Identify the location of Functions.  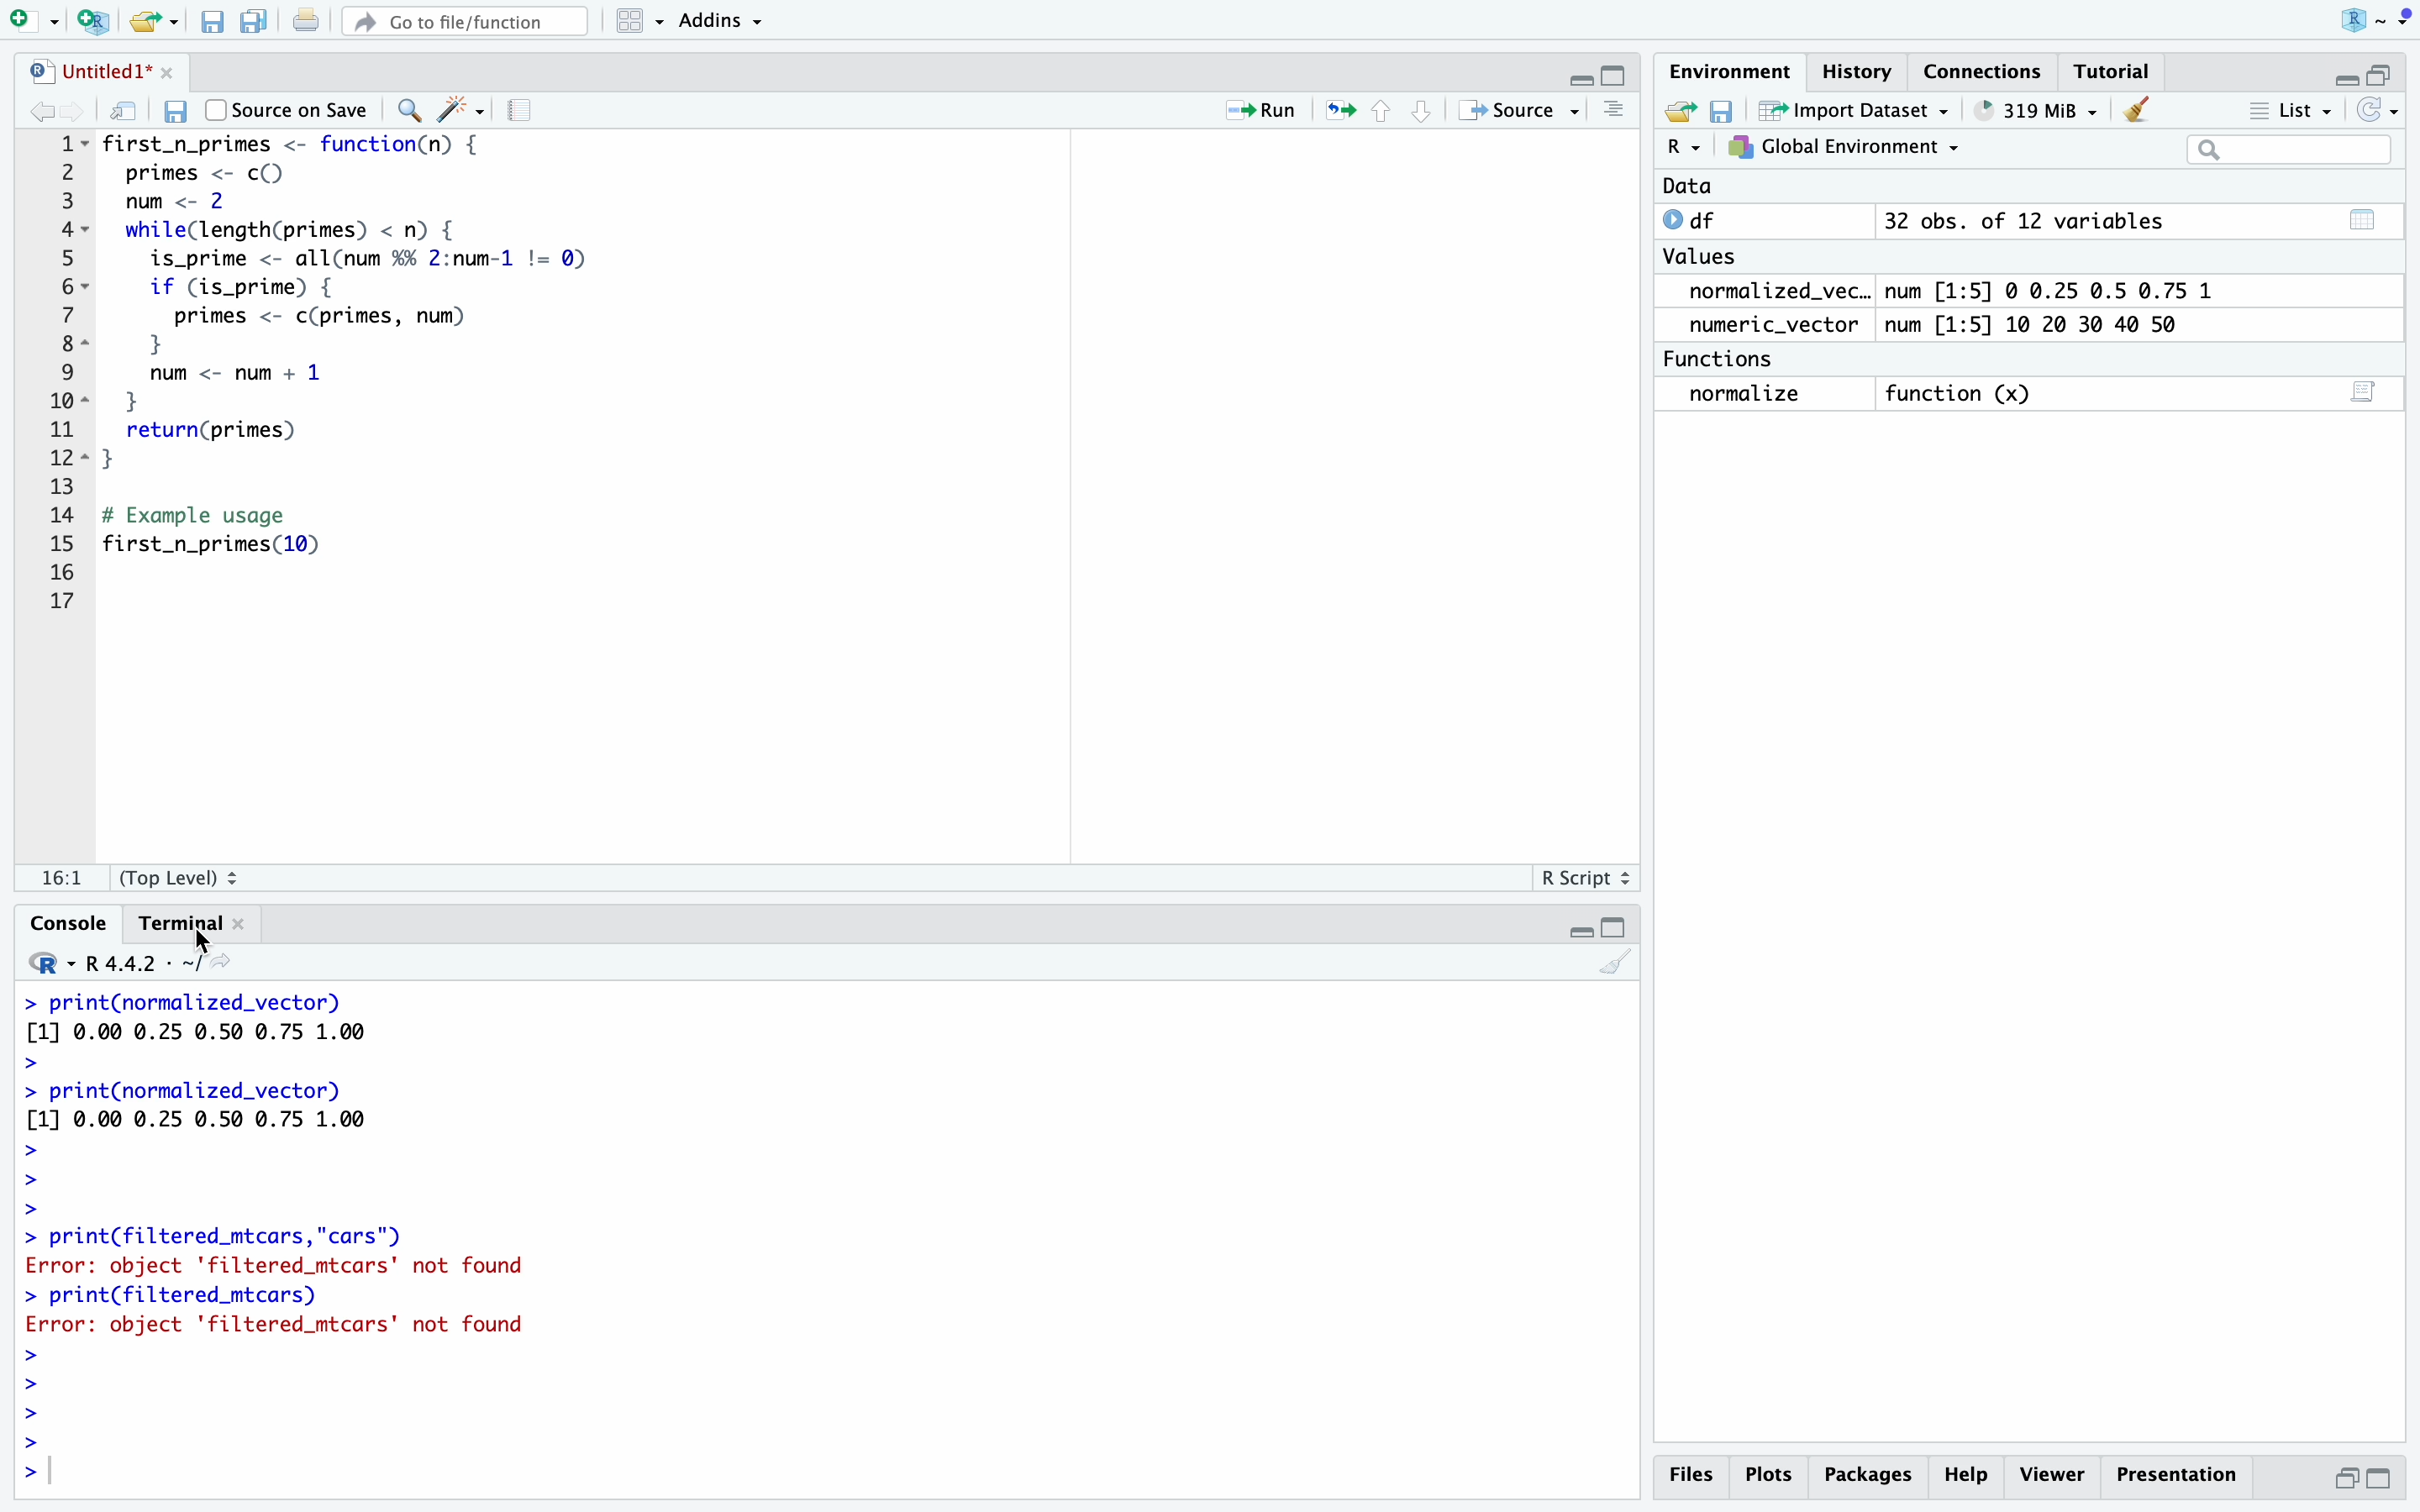
(1739, 359).